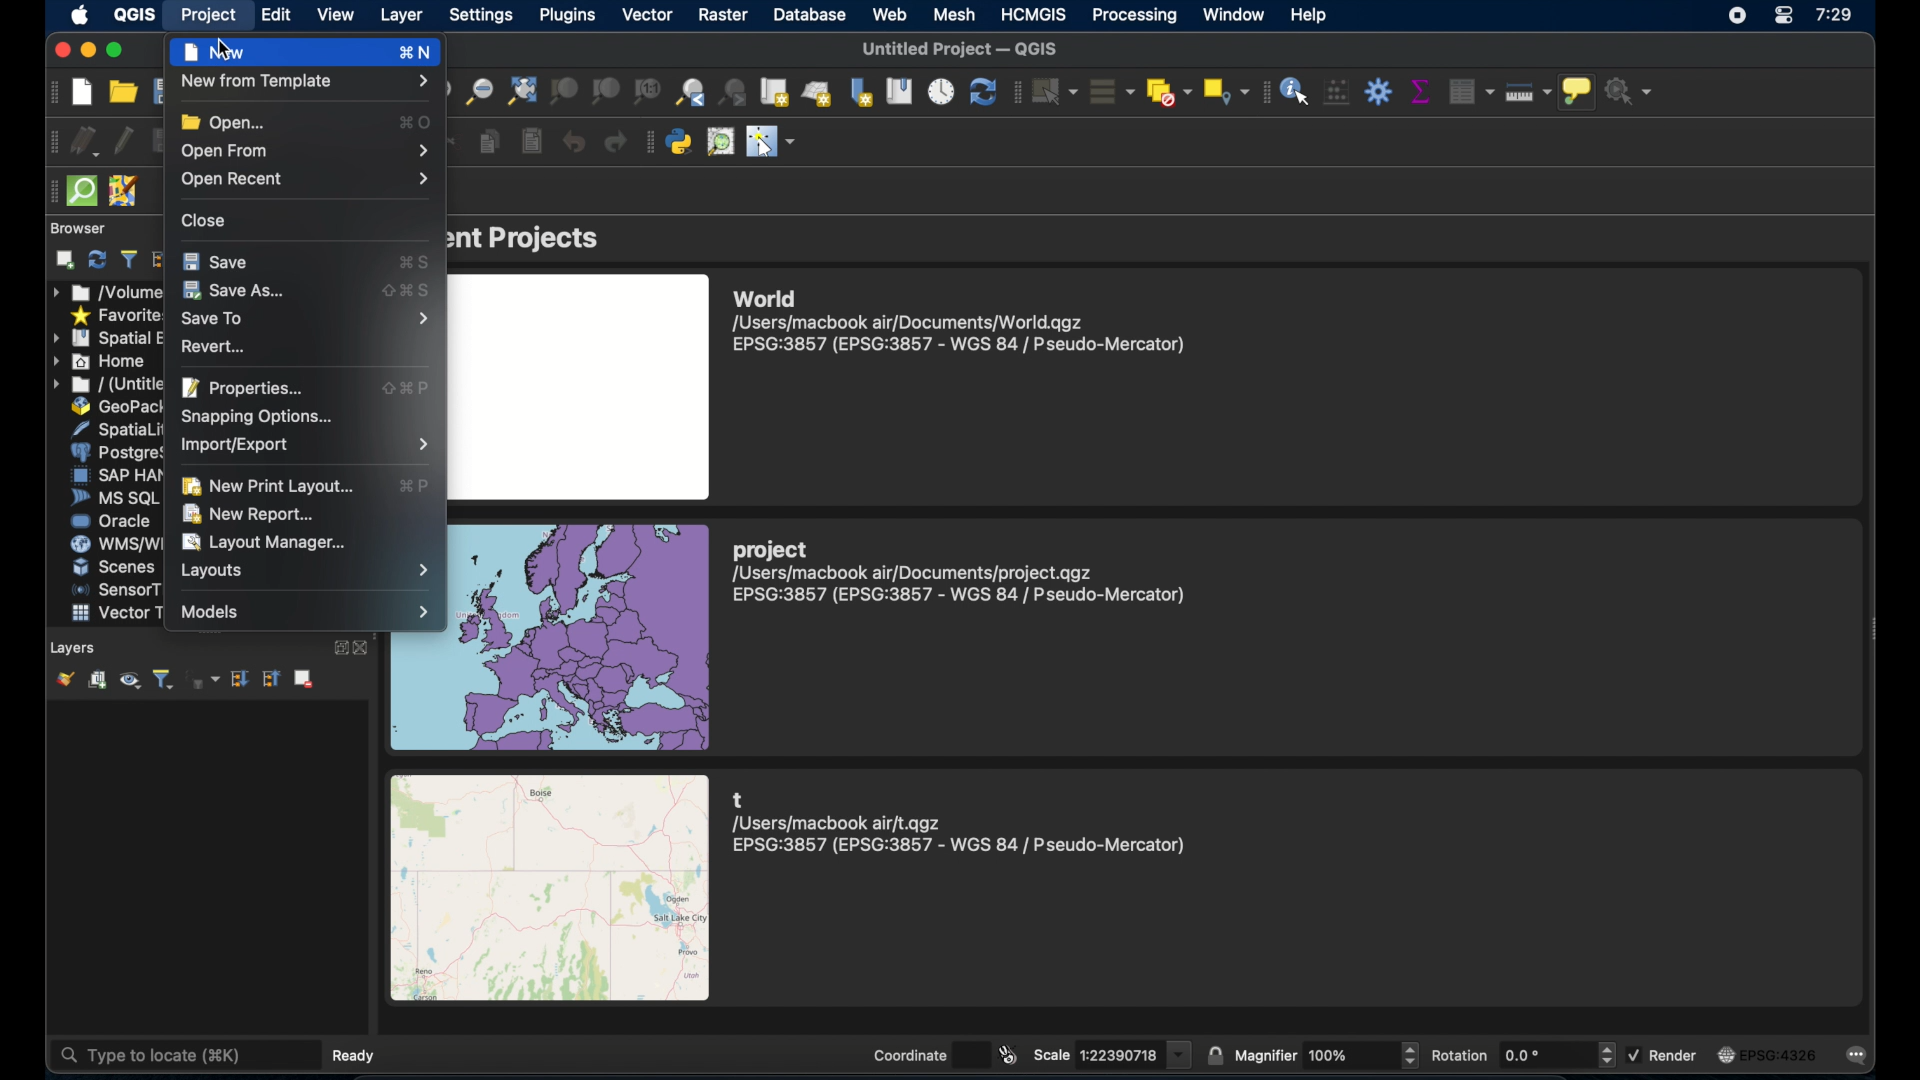 The image size is (1920, 1080). Describe the element at coordinates (81, 93) in the screenshot. I see `new project` at that location.